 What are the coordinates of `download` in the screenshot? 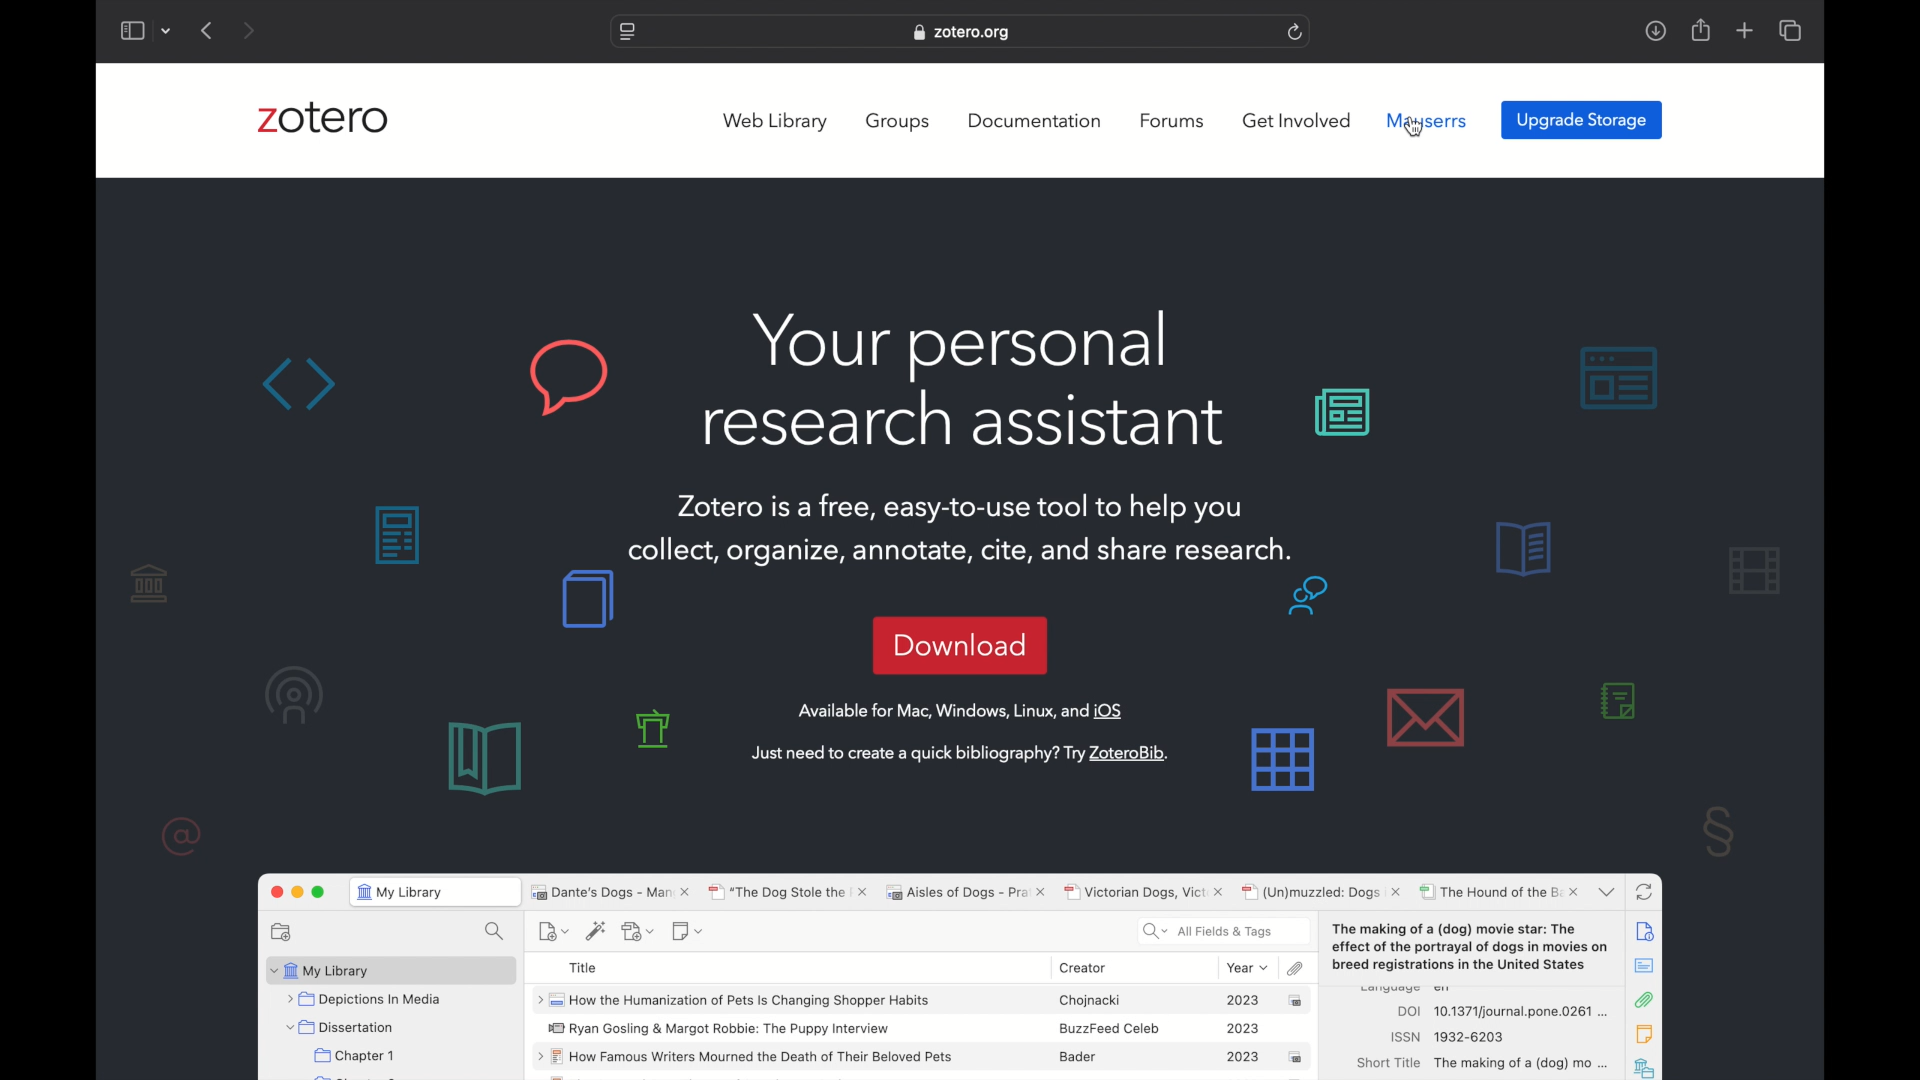 It's located at (960, 645).